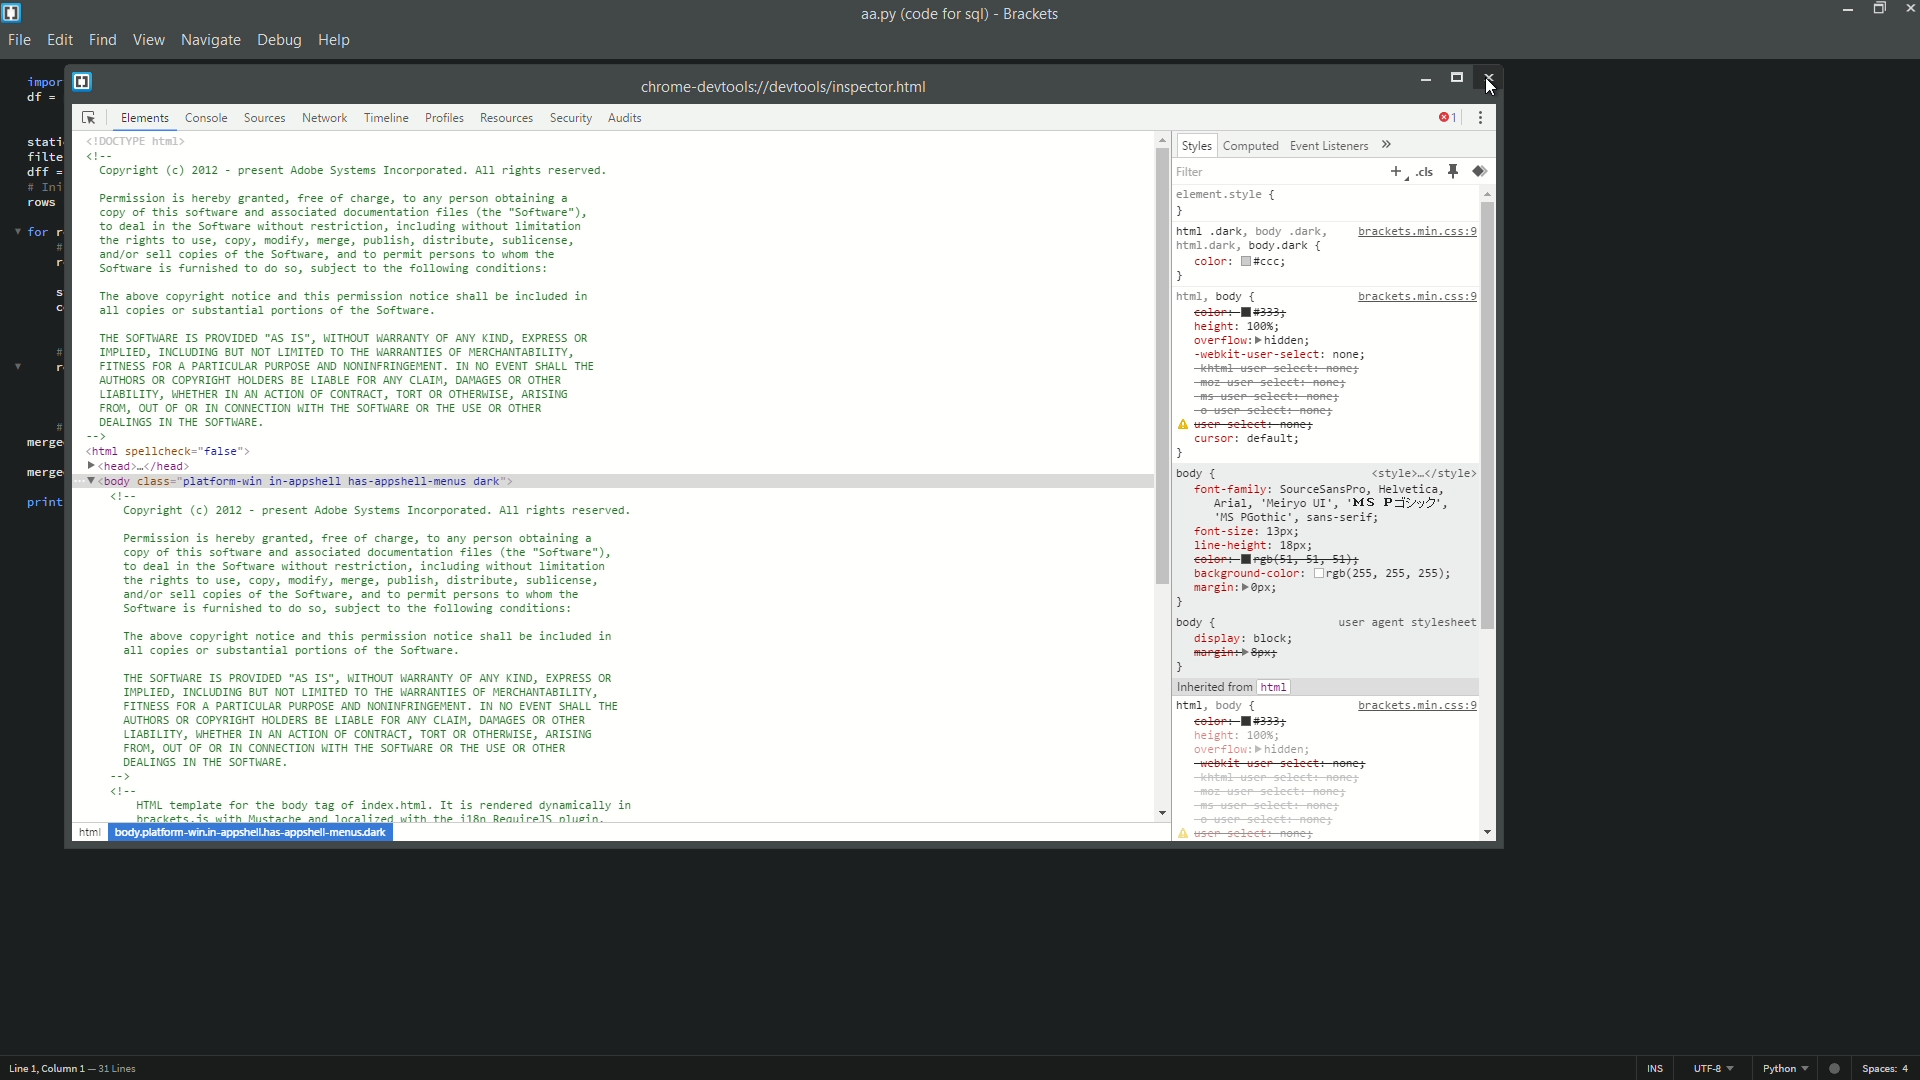 This screenshot has height=1080, width=1920. Describe the element at coordinates (104, 40) in the screenshot. I see `find` at that location.